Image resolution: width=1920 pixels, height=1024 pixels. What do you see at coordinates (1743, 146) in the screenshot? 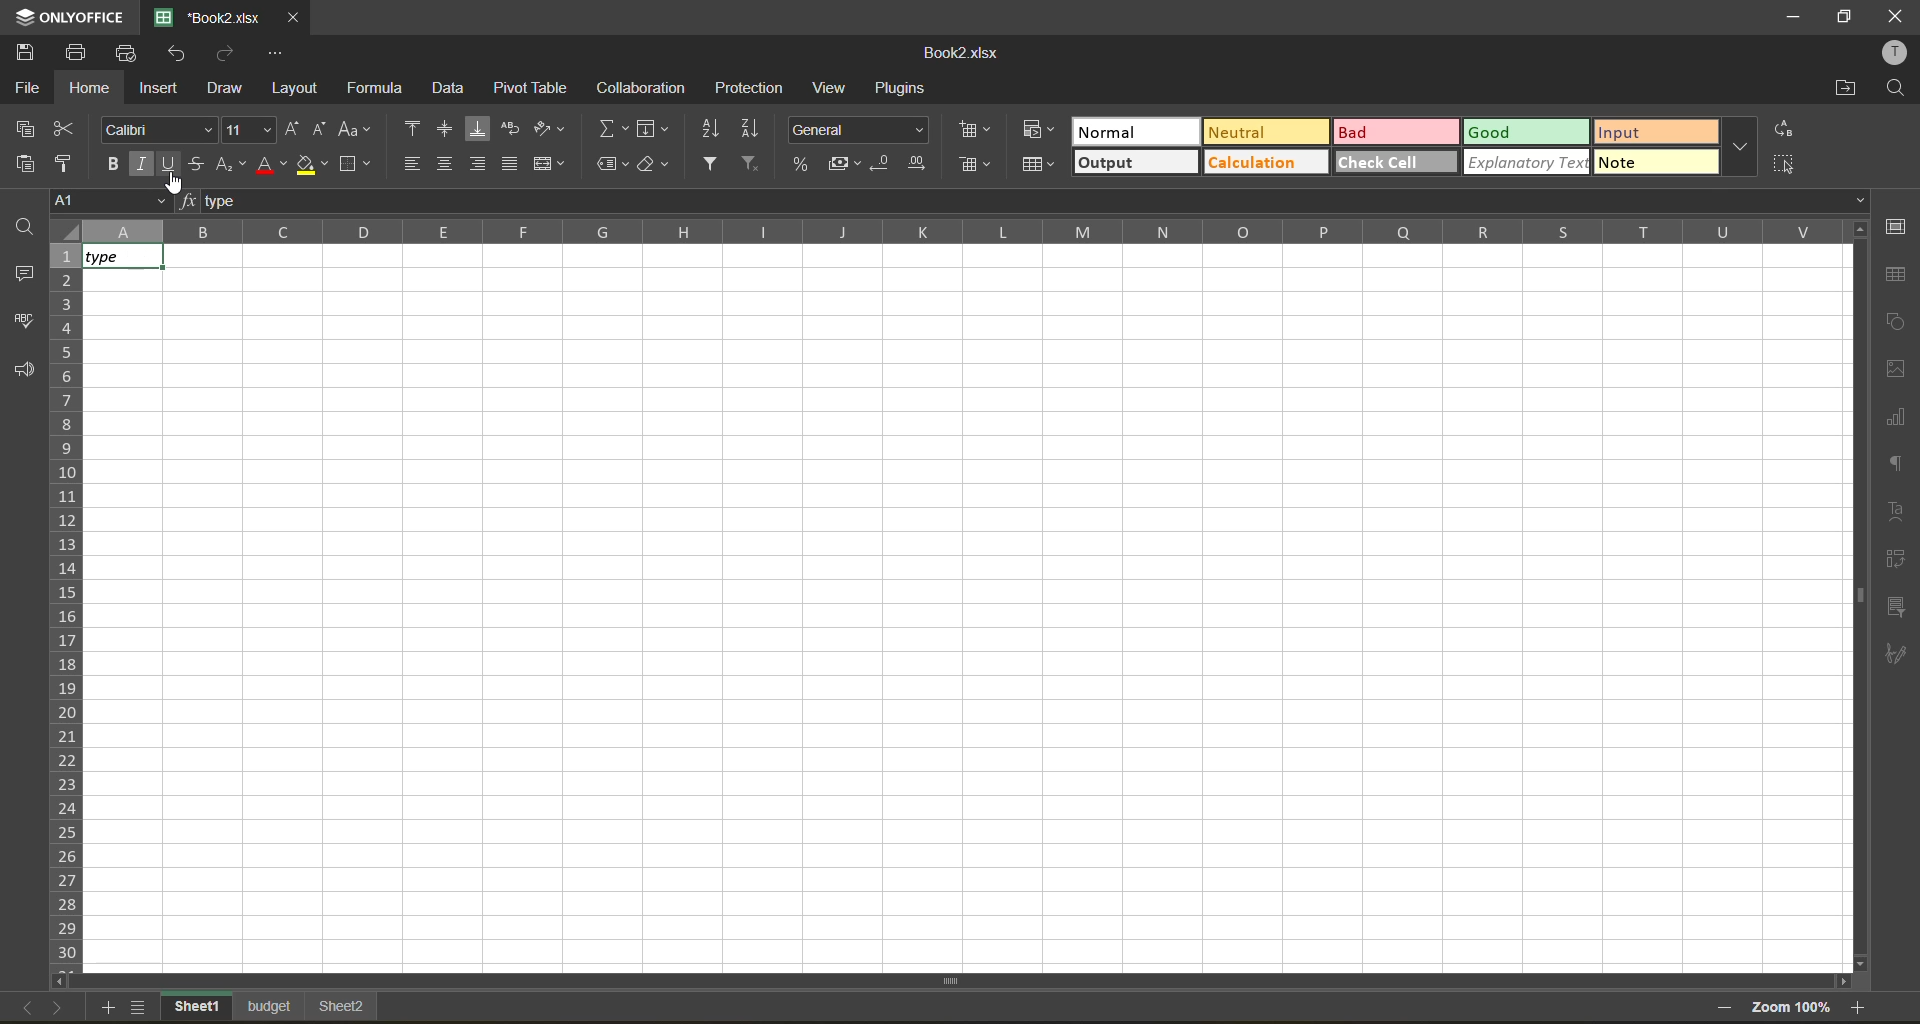
I see `more options` at bounding box center [1743, 146].